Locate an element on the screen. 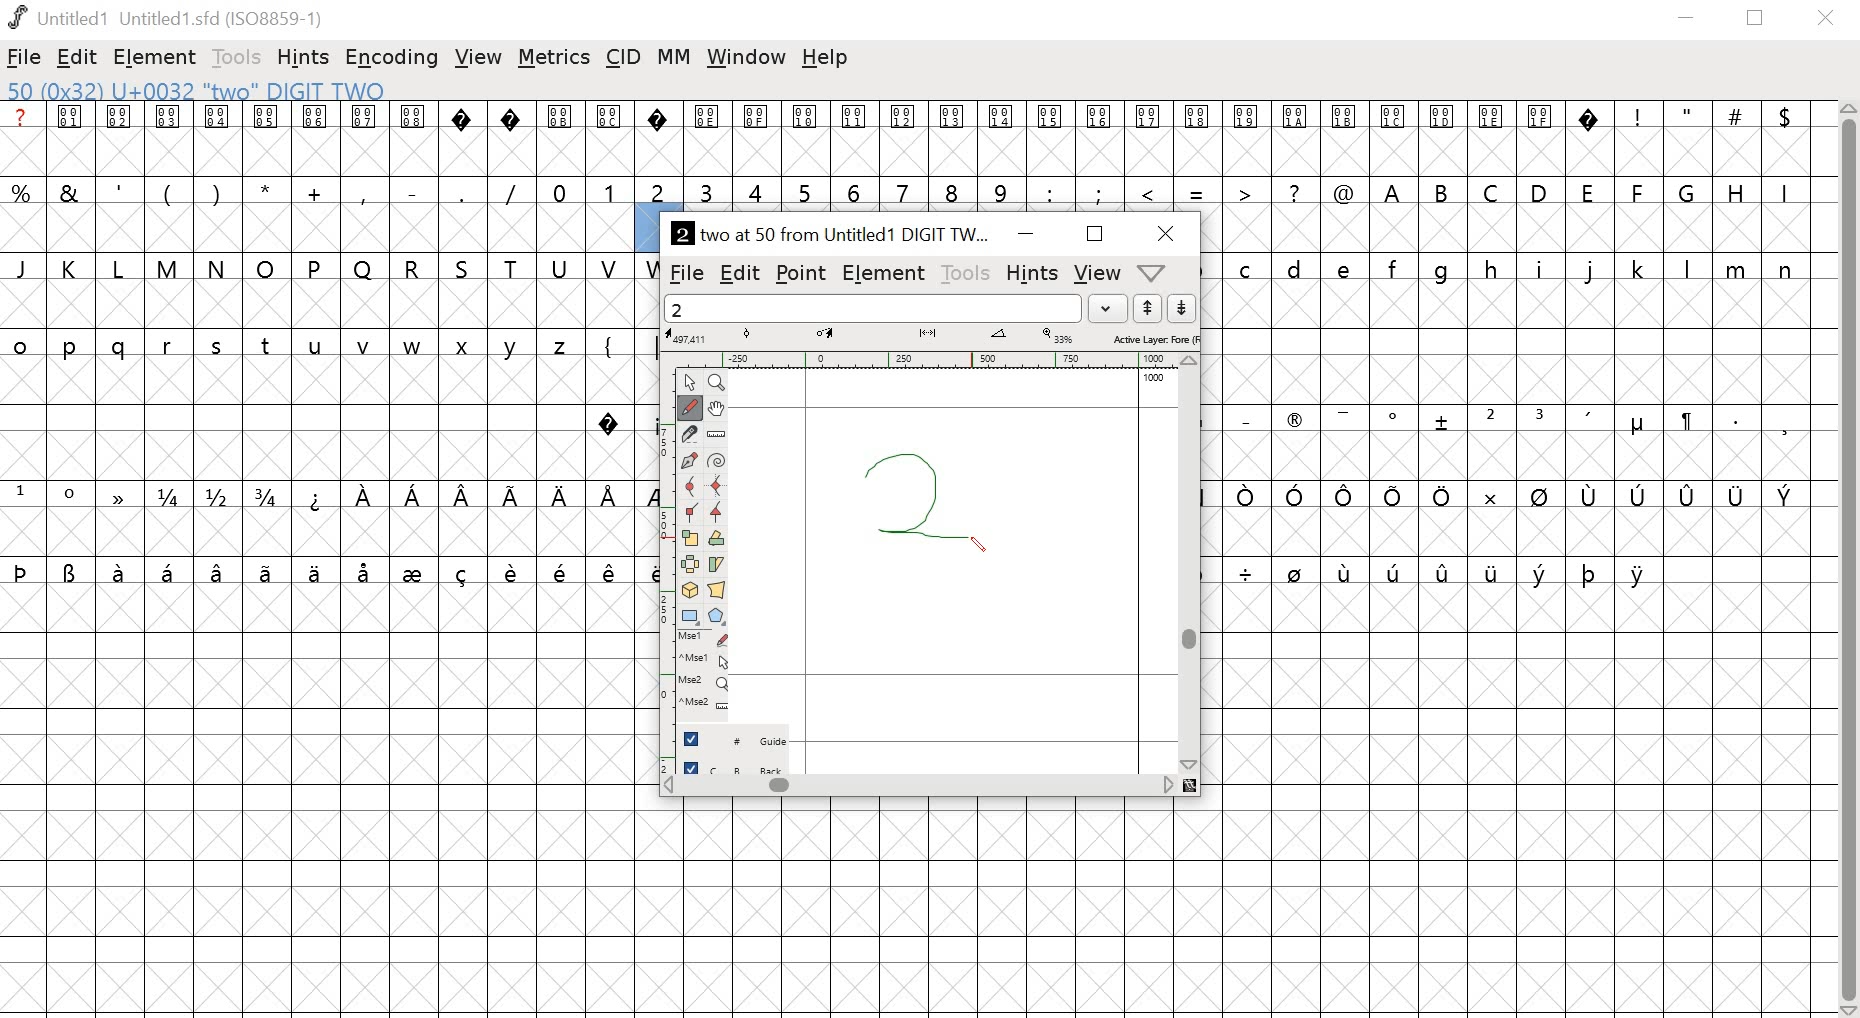 The image size is (1860, 1018). Untitled1 Untitled 1.sfd (IS08859-1) is located at coordinates (173, 19).